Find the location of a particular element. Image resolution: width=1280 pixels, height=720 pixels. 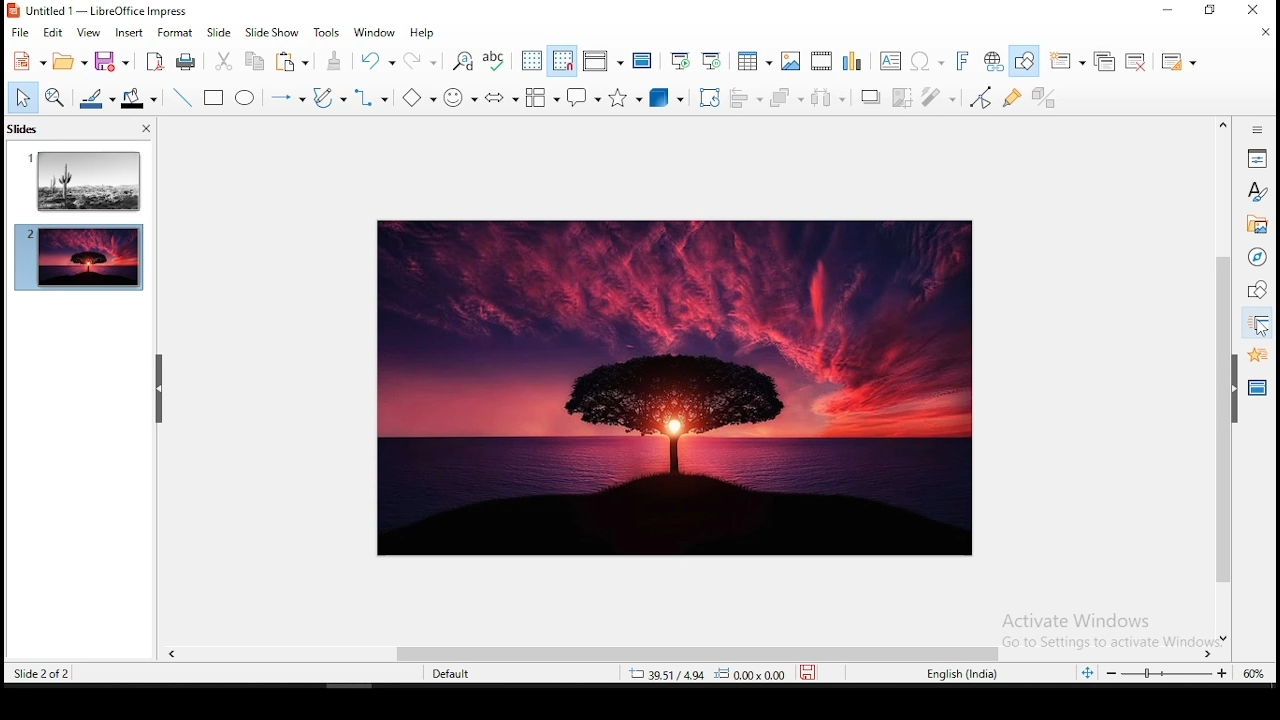

start from first slide is located at coordinates (679, 56).